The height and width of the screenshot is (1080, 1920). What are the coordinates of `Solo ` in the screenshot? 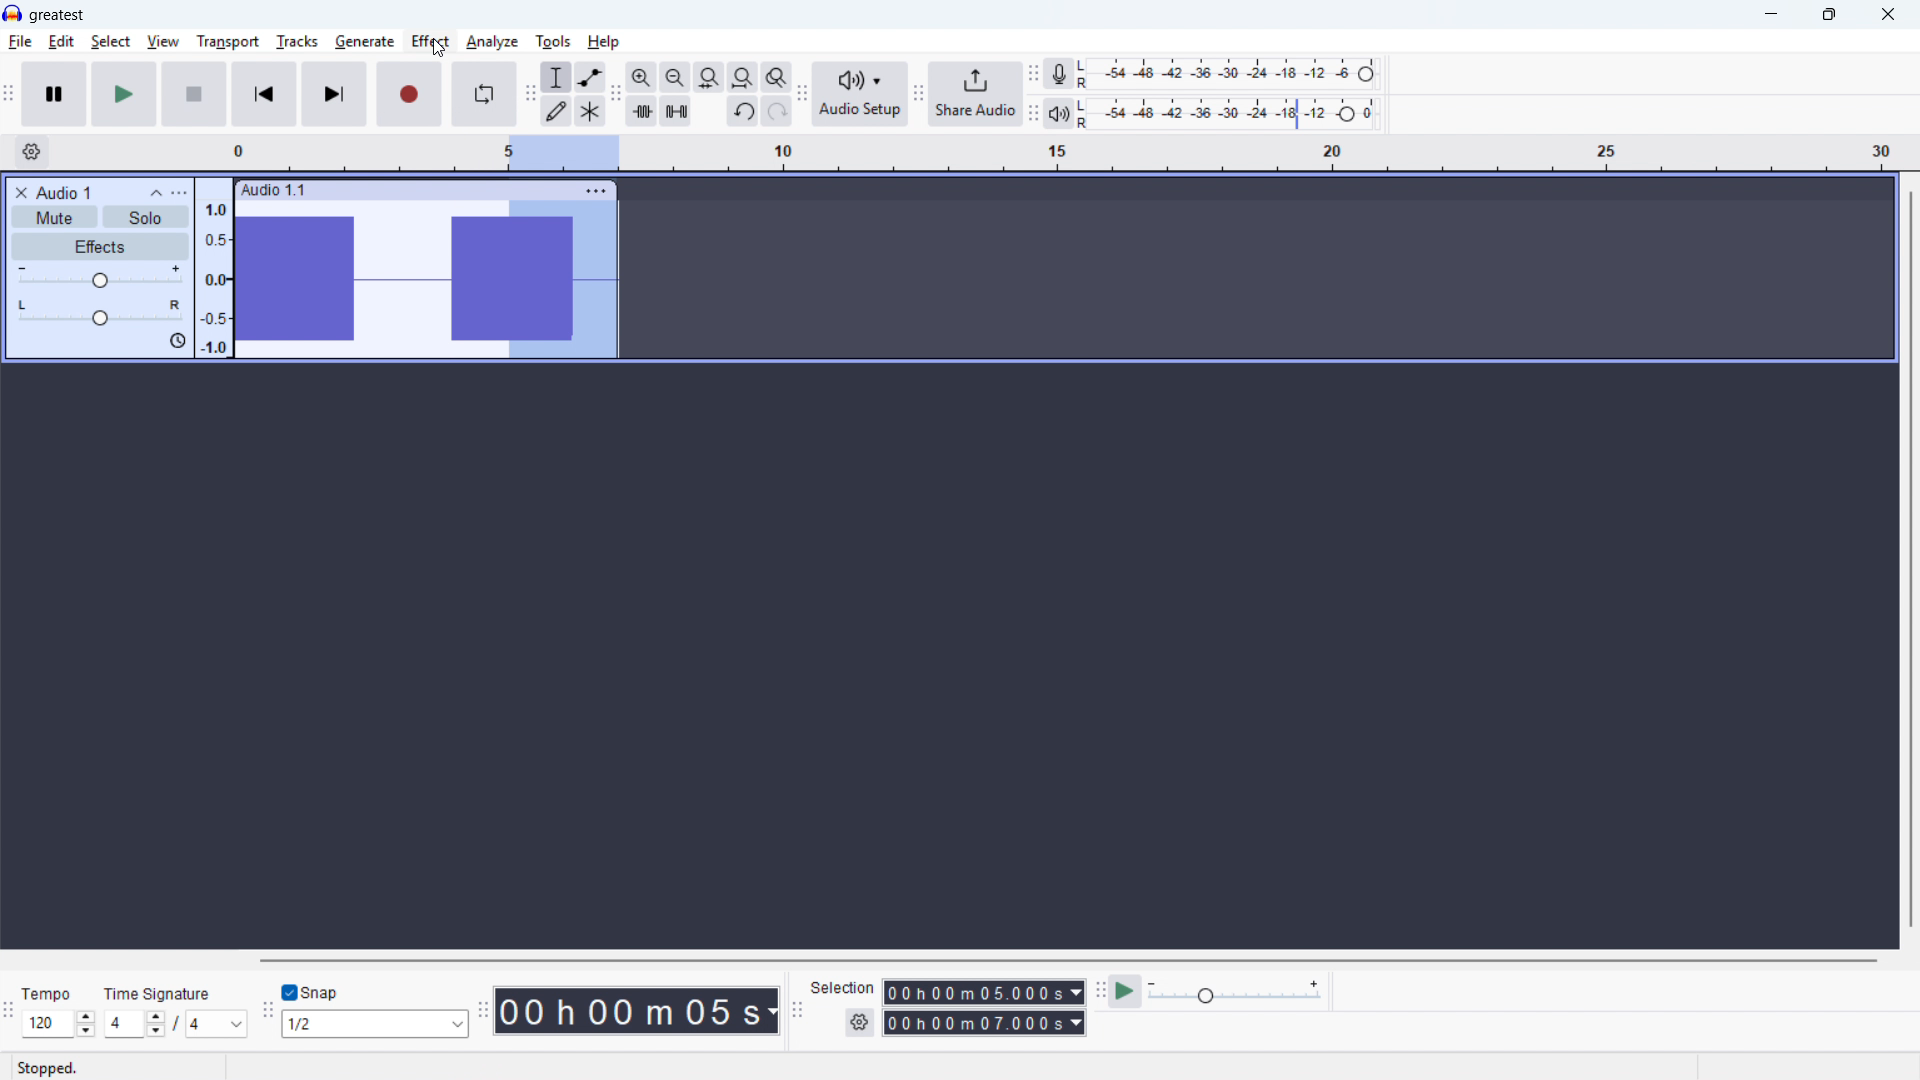 It's located at (146, 218).